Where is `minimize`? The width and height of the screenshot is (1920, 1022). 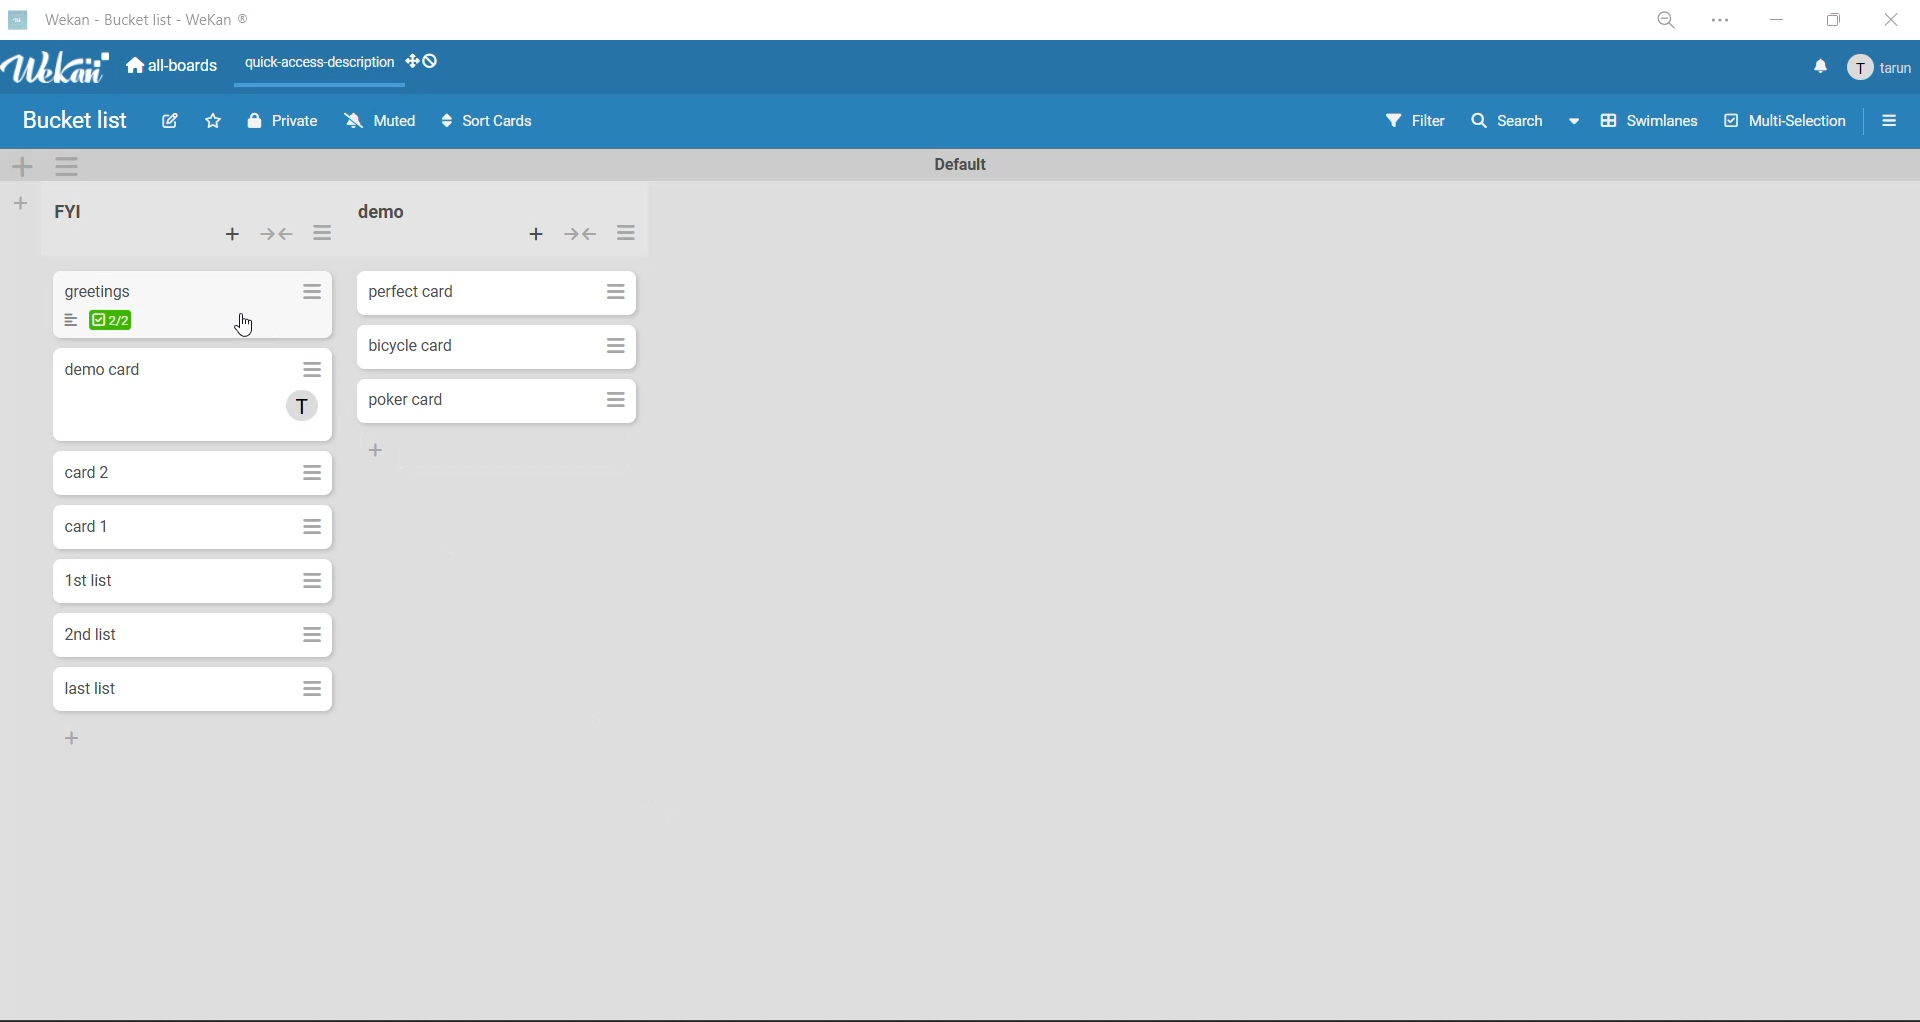
minimize is located at coordinates (1776, 18).